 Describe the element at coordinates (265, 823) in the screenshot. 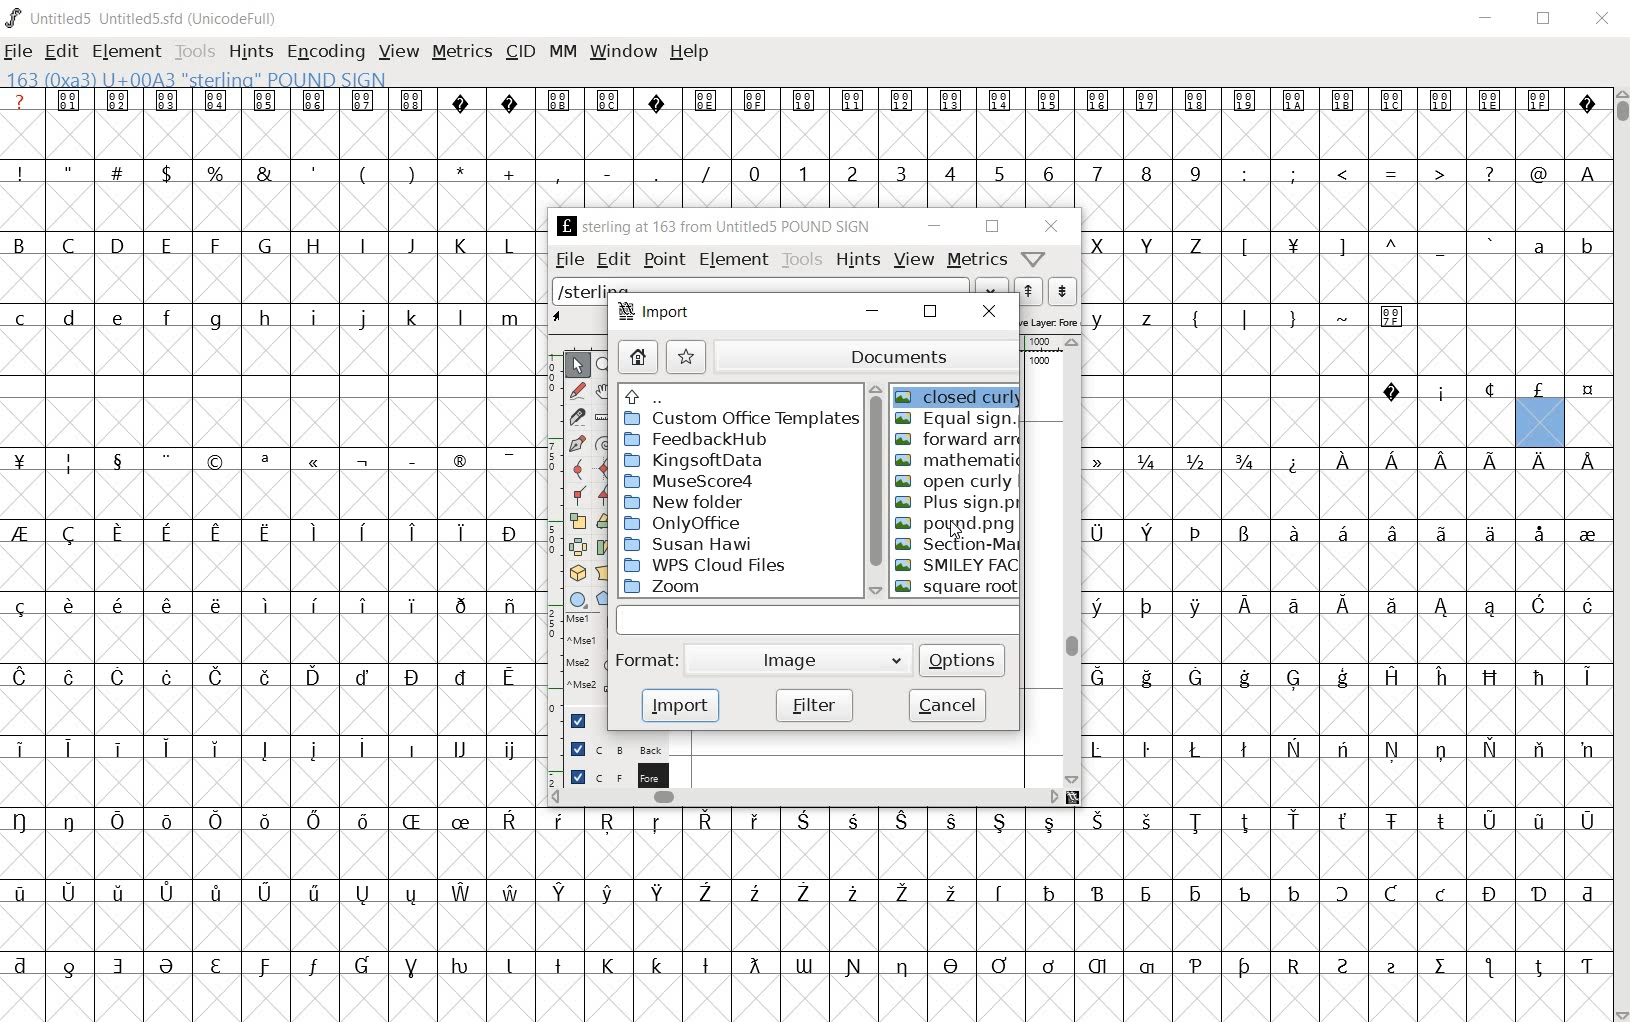

I see `Symbol` at that location.